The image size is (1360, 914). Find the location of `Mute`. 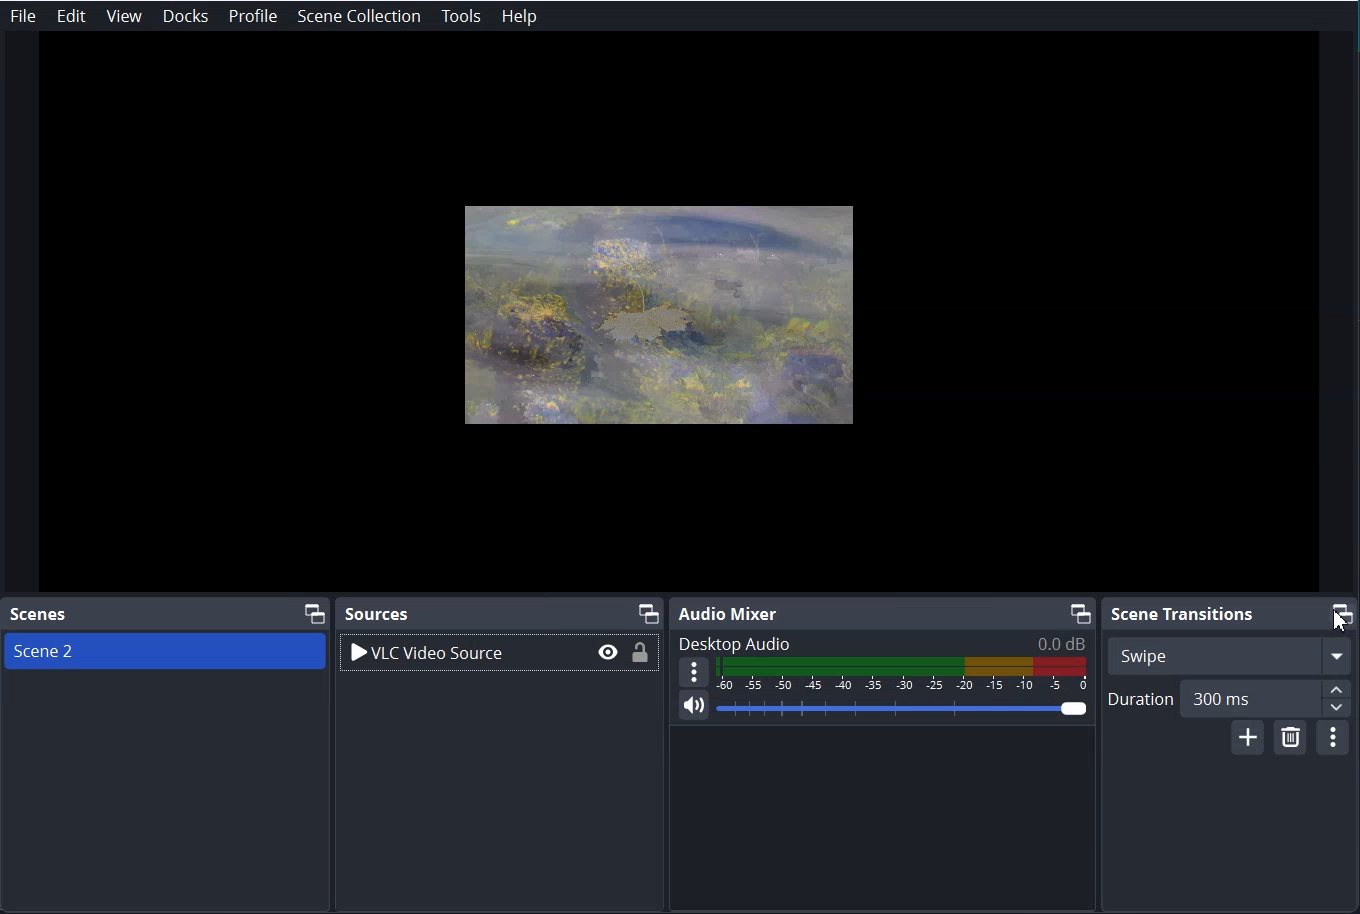

Mute is located at coordinates (694, 713).